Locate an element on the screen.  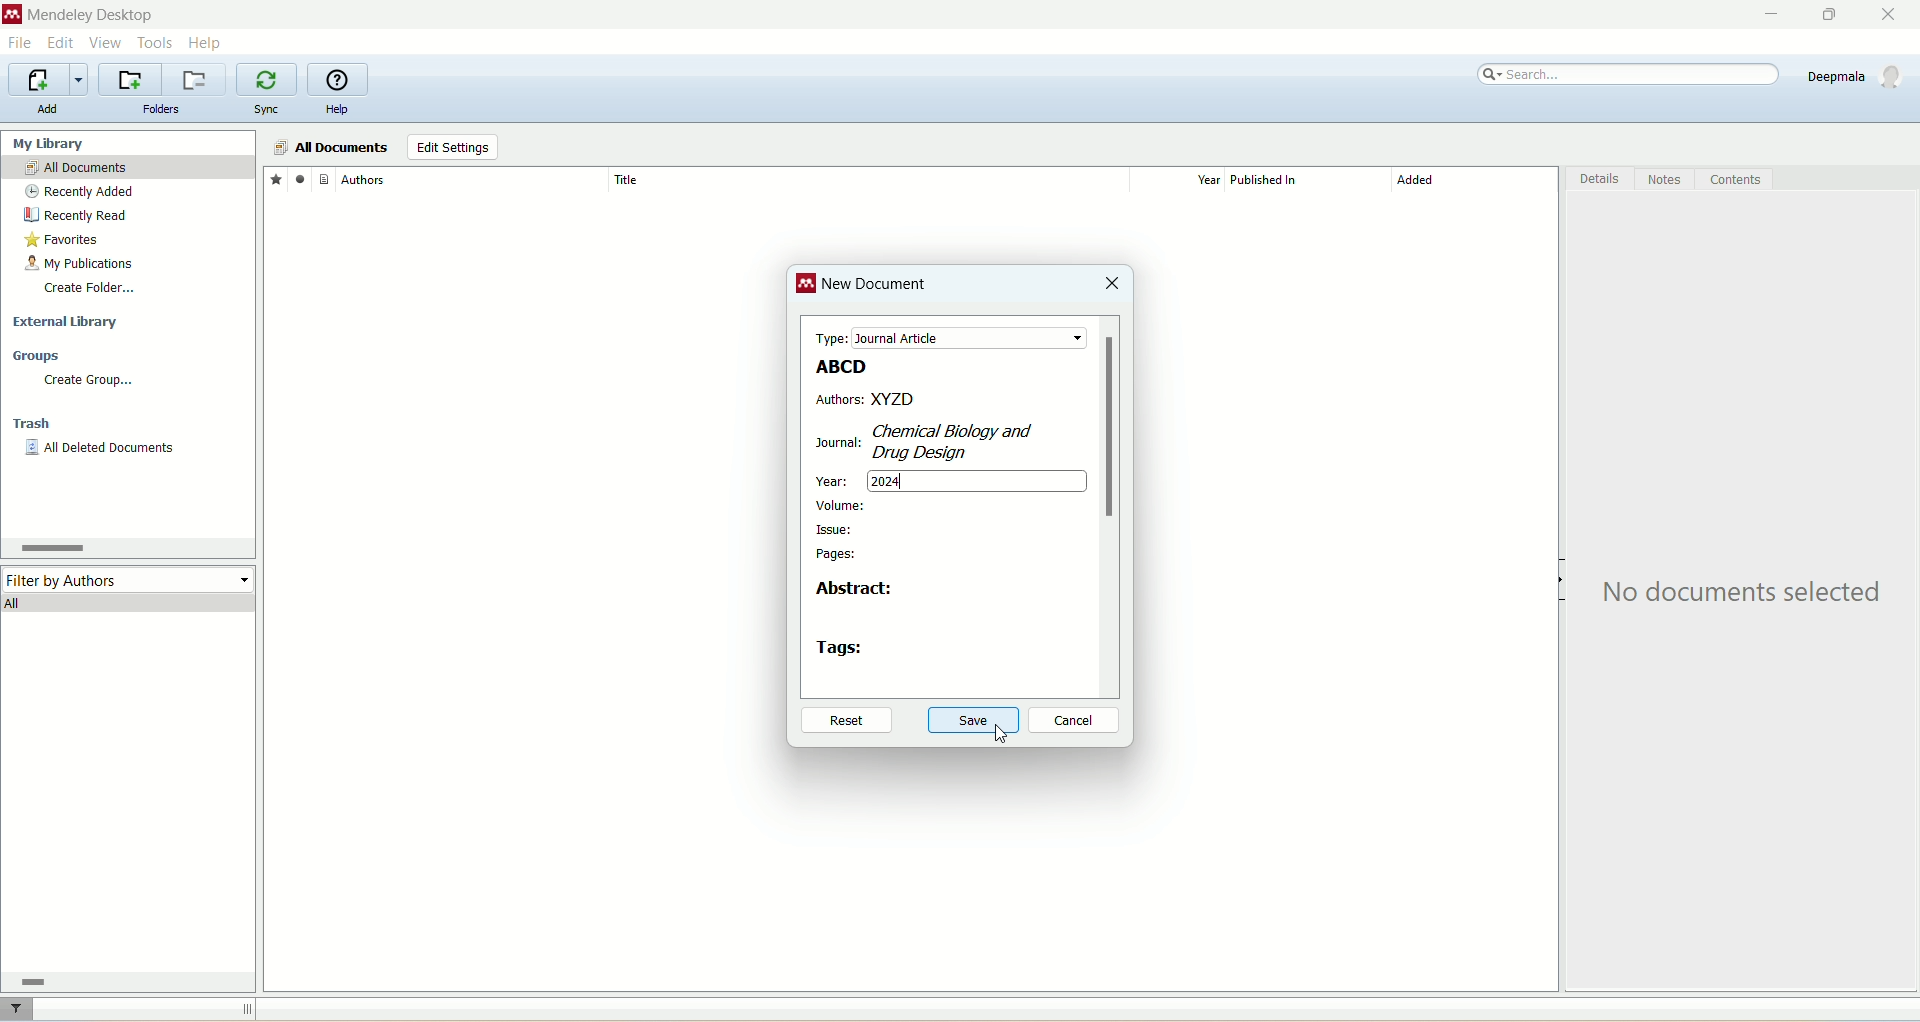
tools is located at coordinates (156, 41).